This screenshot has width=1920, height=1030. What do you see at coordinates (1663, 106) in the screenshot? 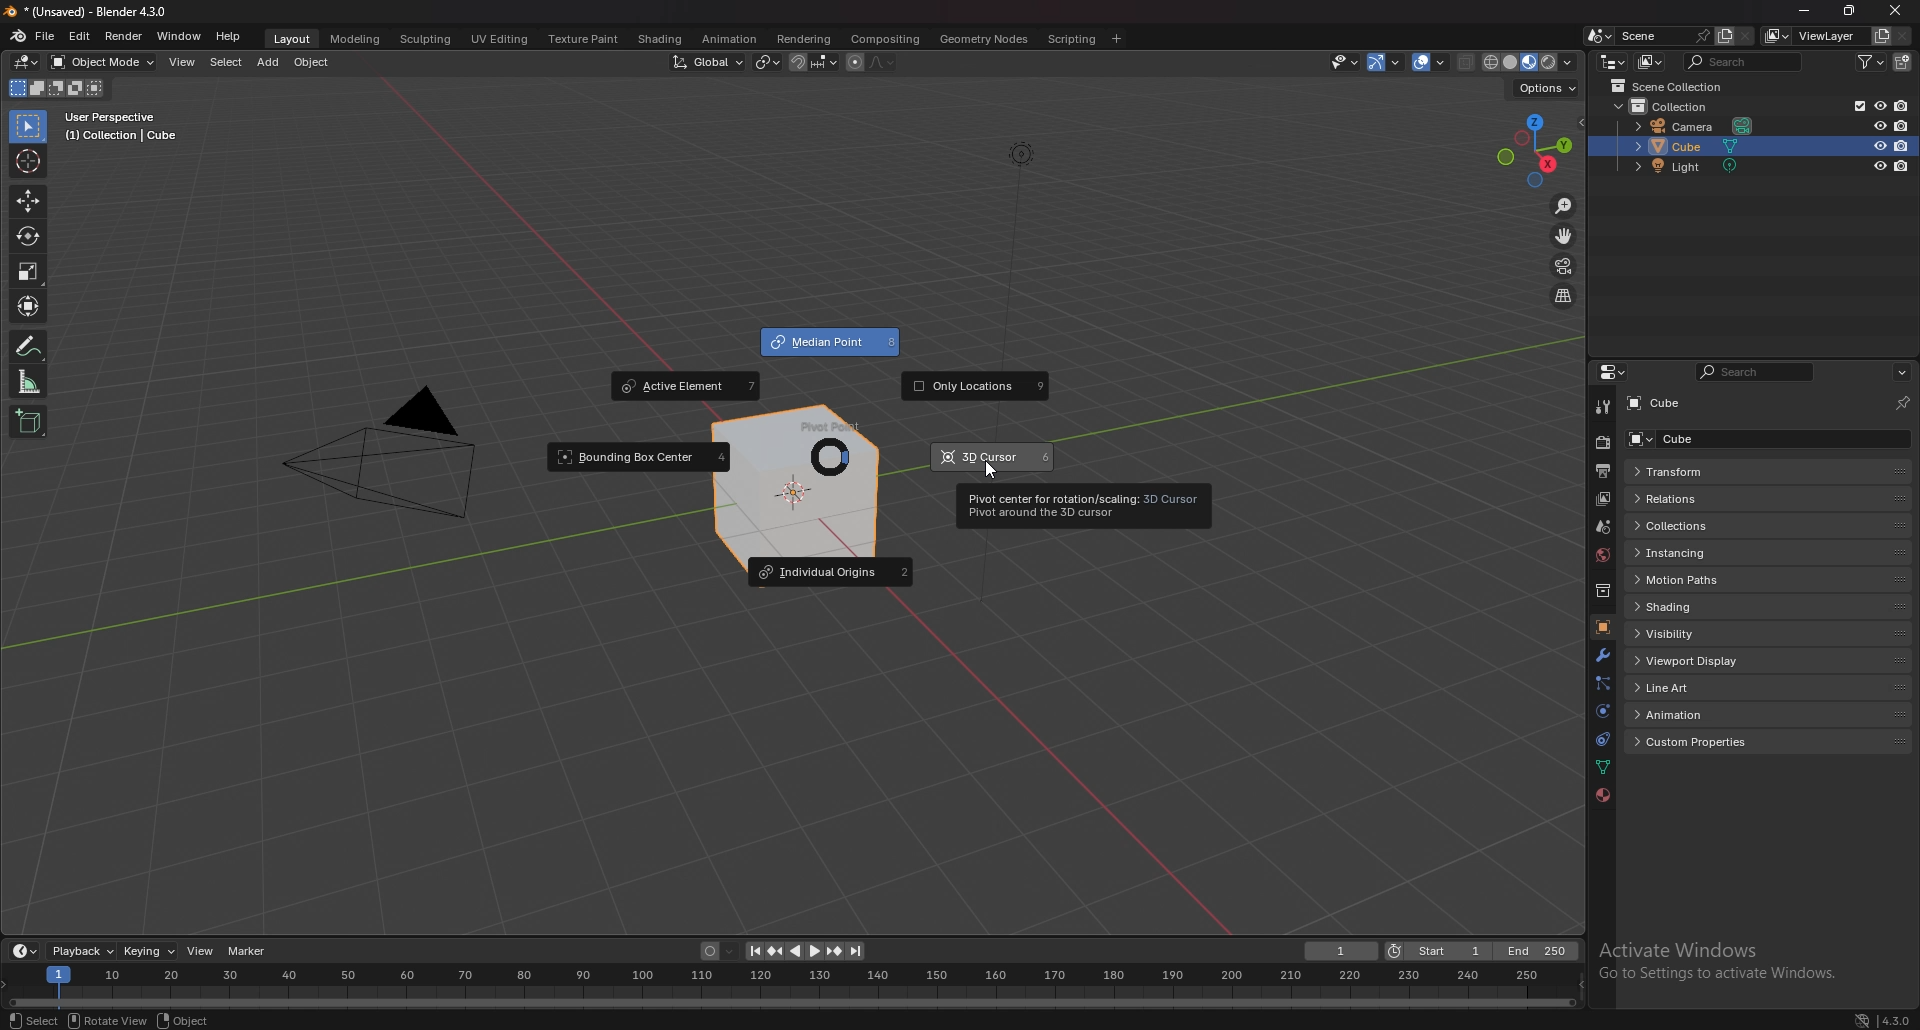
I see `collection` at bounding box center [1663, 106].